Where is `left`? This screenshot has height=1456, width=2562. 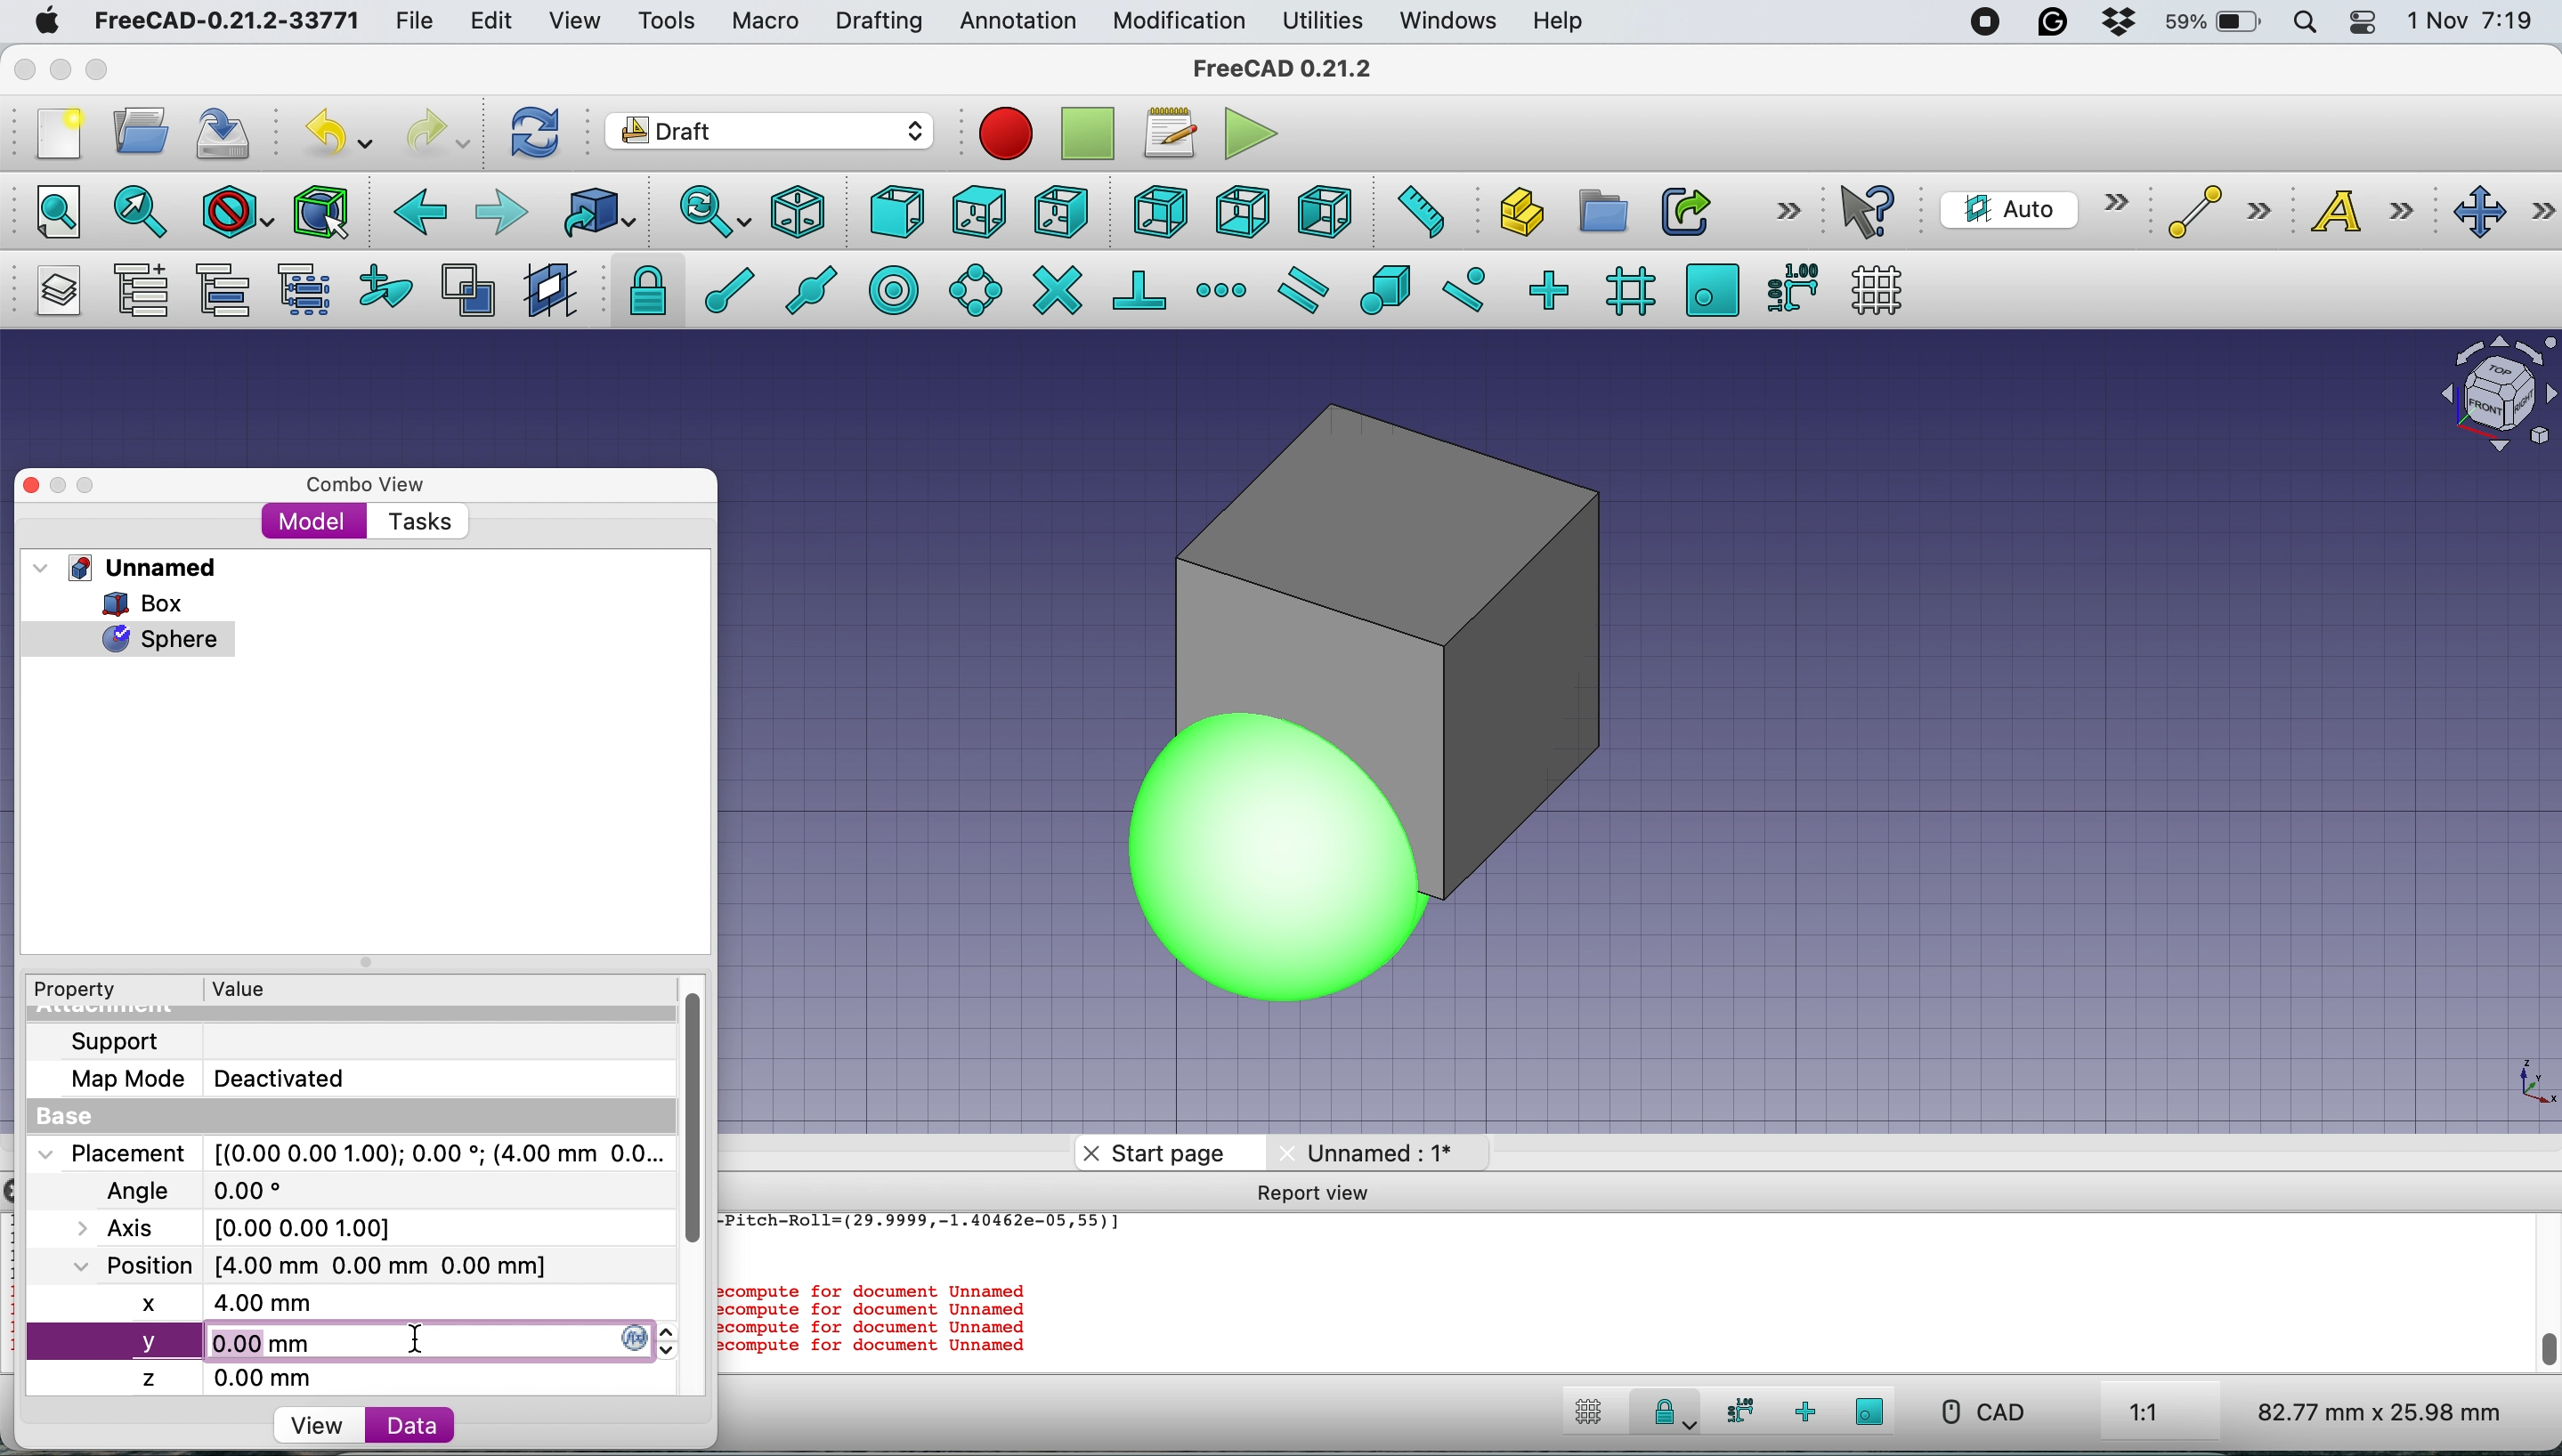 left is located at coordinates (1323, 212).